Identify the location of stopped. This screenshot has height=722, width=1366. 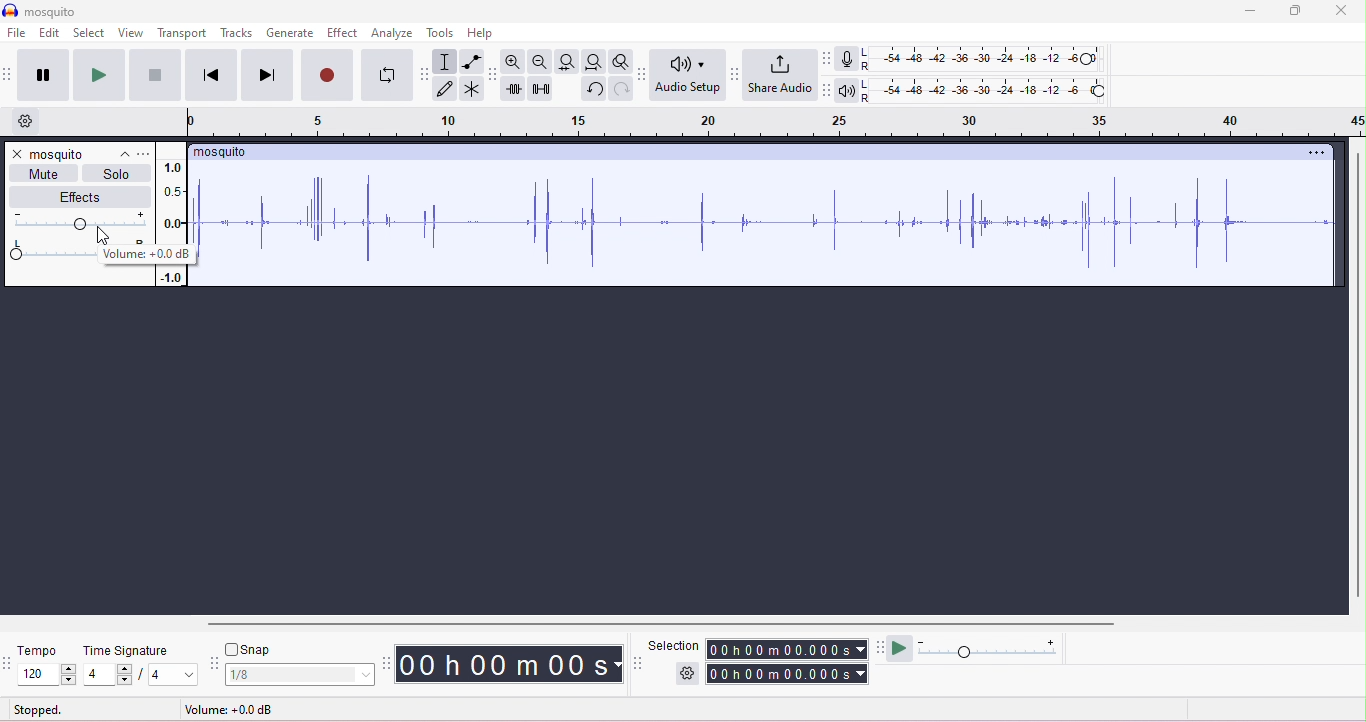
(38, 709).